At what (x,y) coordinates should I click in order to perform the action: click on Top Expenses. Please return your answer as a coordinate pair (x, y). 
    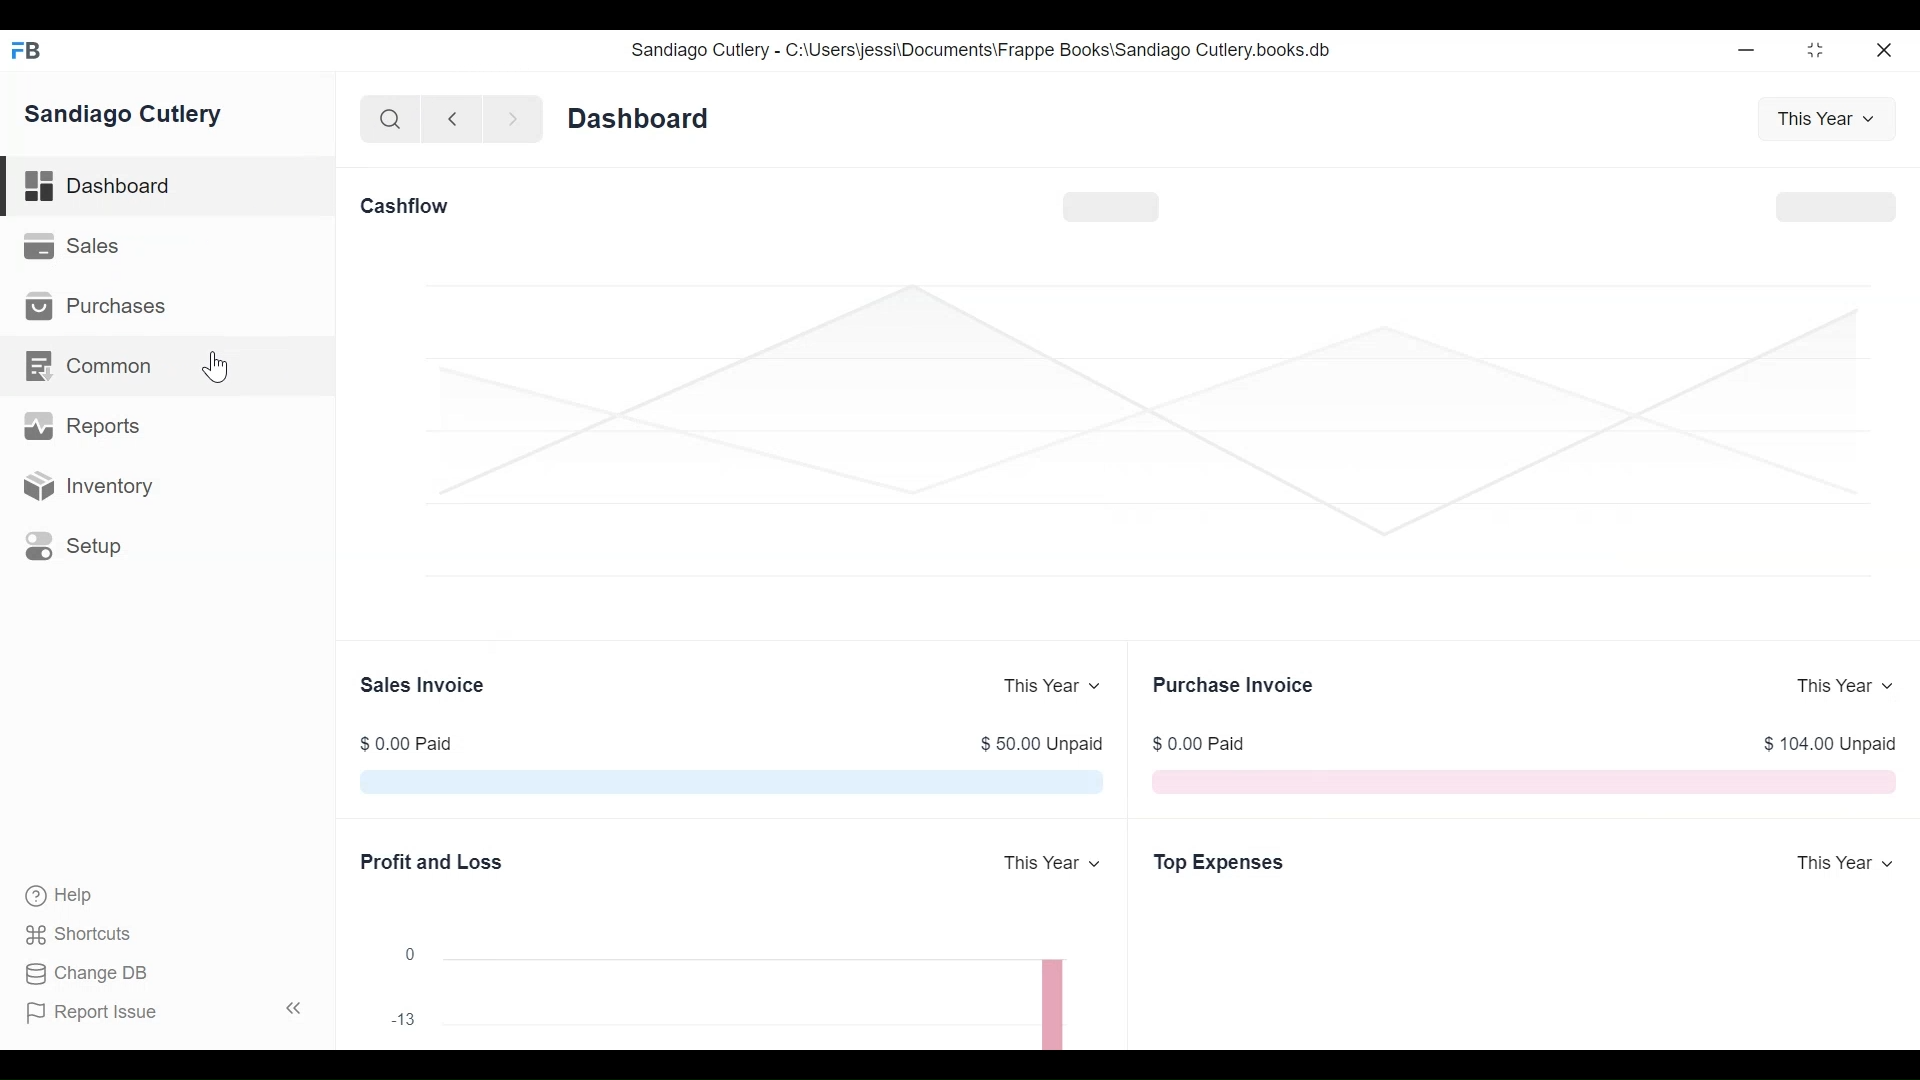
    Looking at the image, I should click on (1218, 863).